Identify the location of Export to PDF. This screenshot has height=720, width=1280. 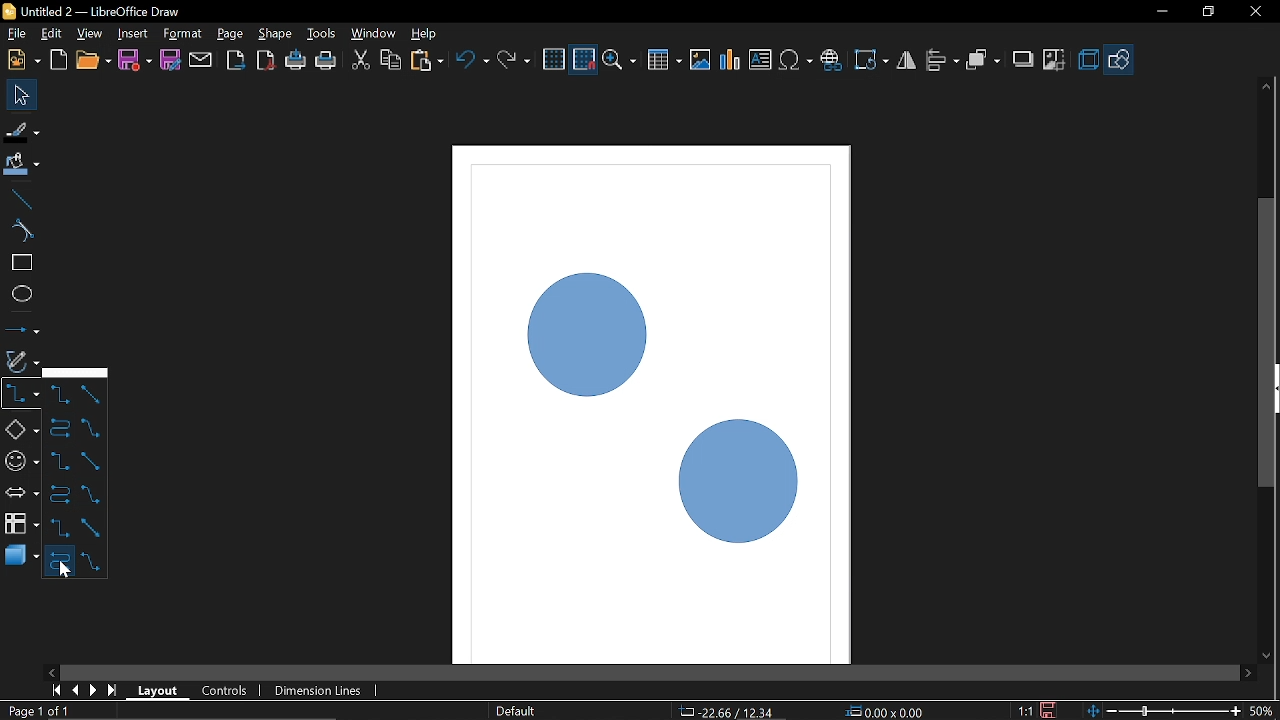
(267, 59).